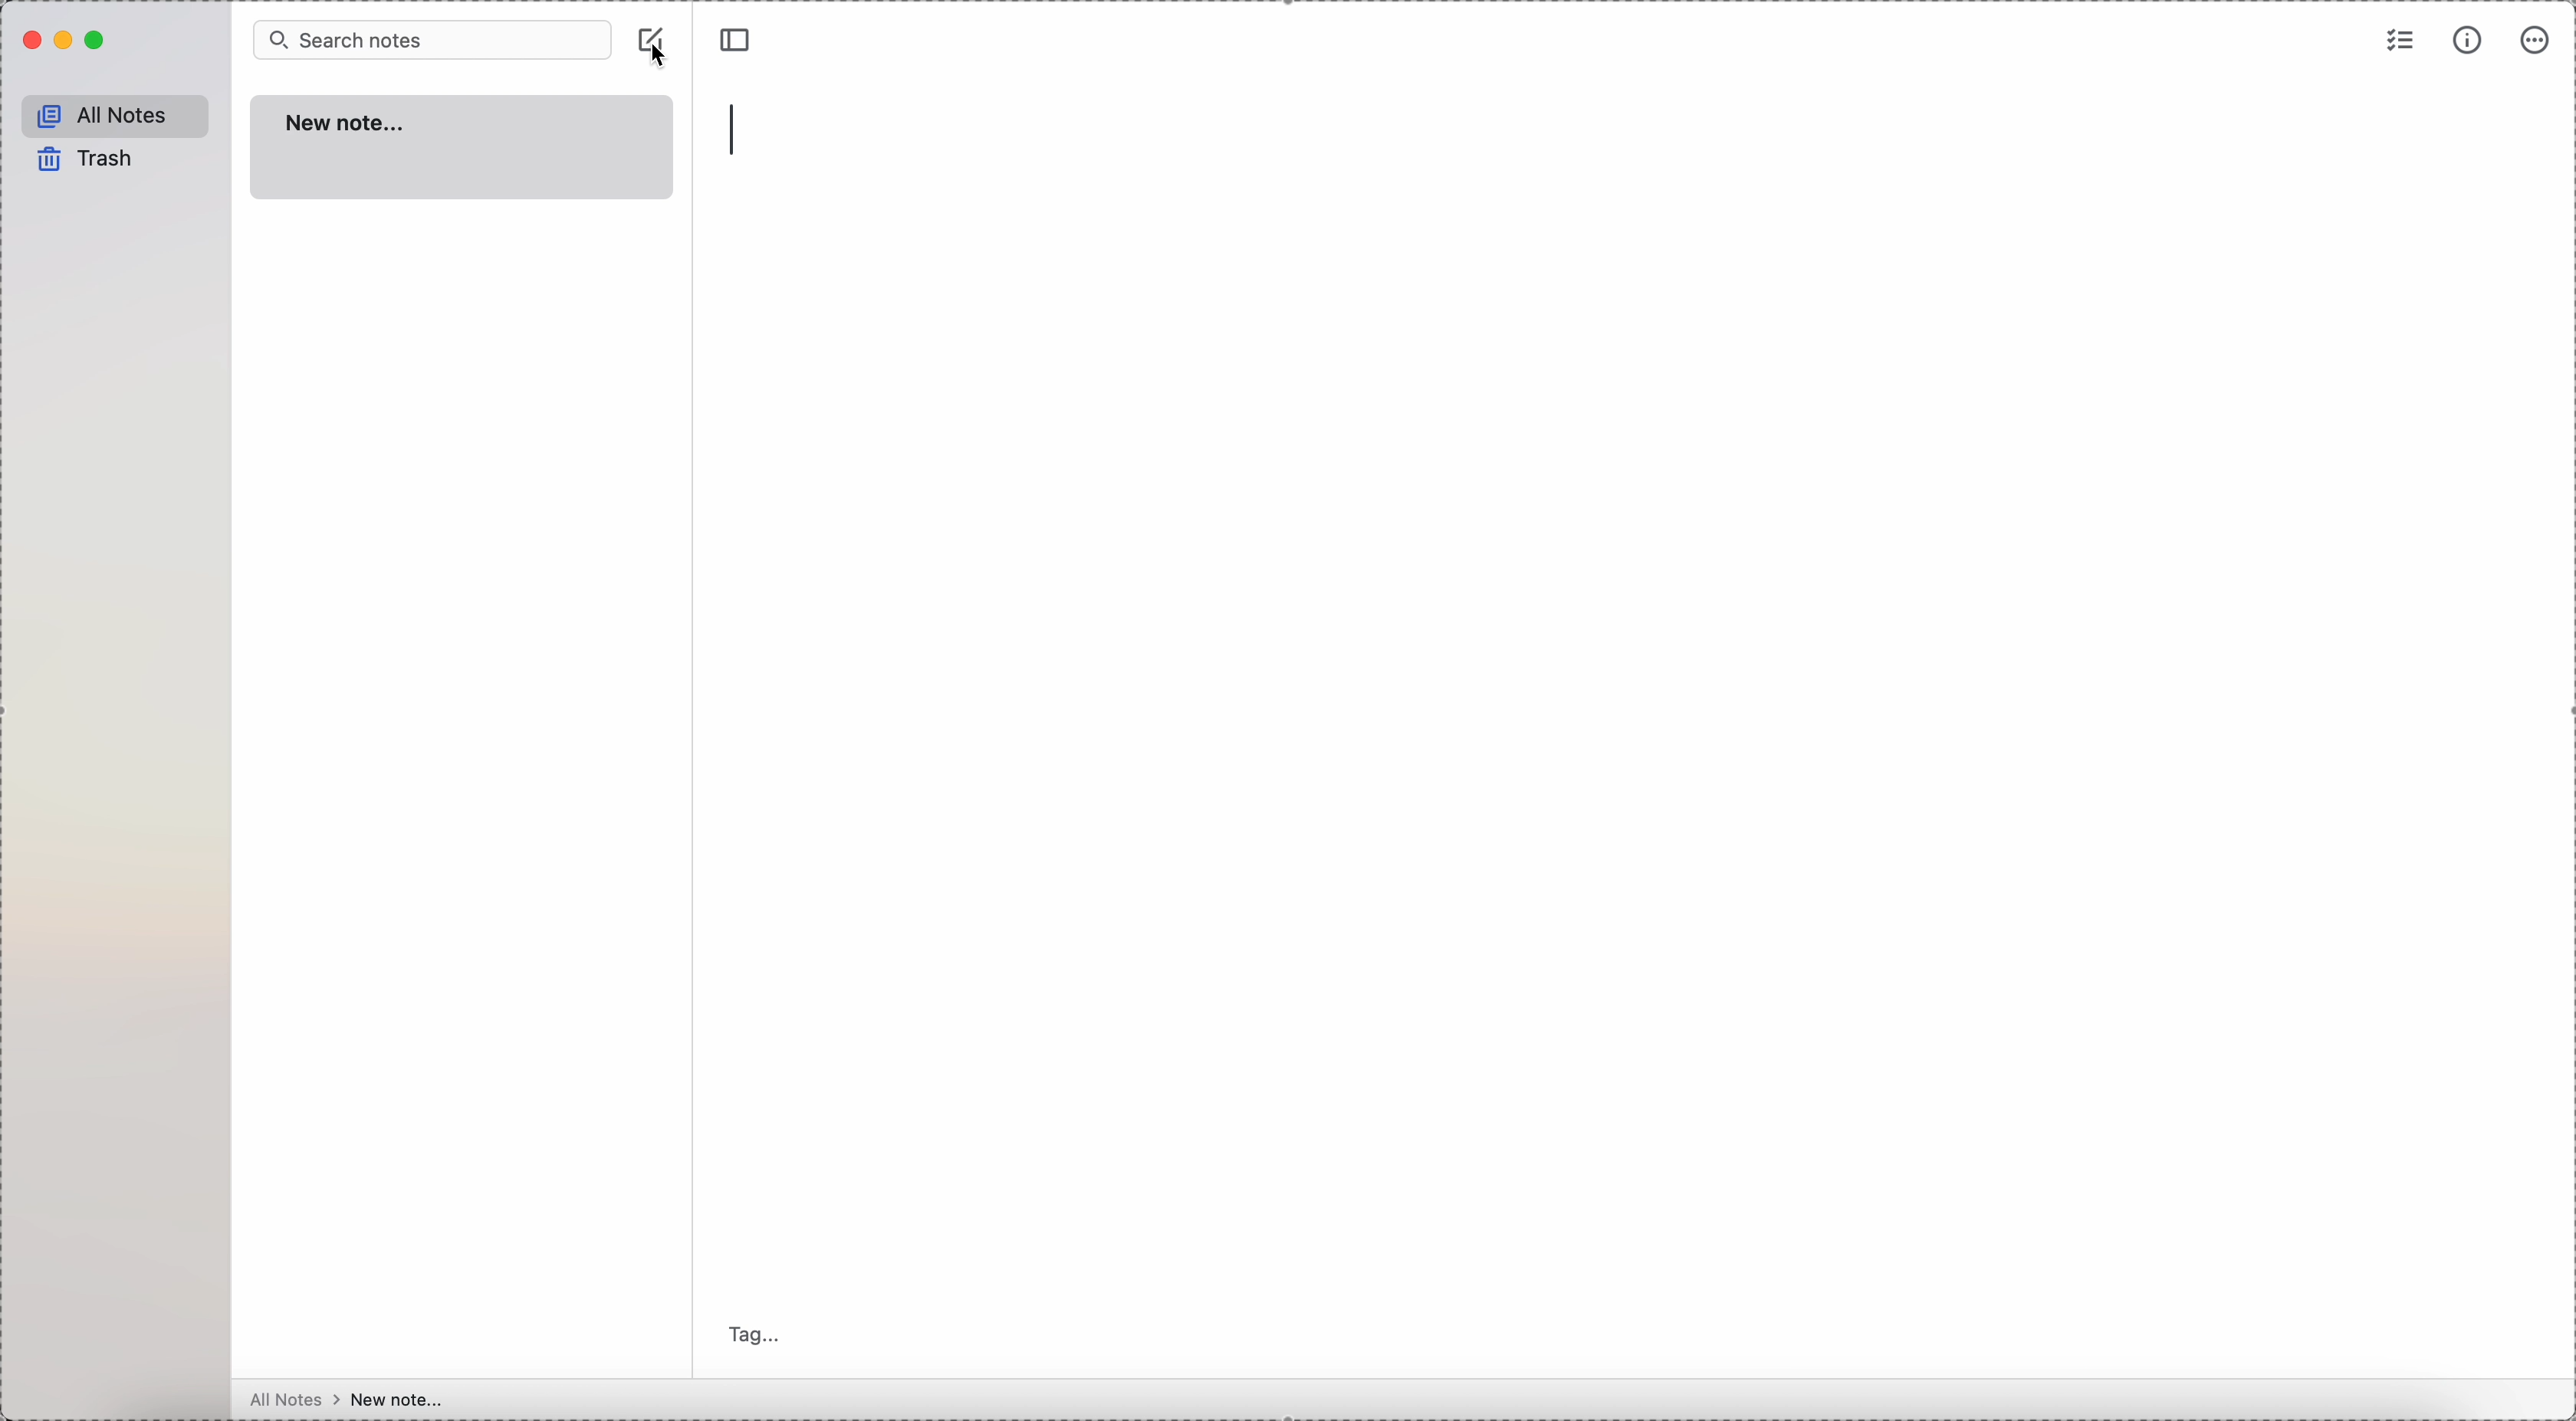  Describe the element at coordinates (739, 41) in the screenshot. I see `toggle sidebar` at that location.